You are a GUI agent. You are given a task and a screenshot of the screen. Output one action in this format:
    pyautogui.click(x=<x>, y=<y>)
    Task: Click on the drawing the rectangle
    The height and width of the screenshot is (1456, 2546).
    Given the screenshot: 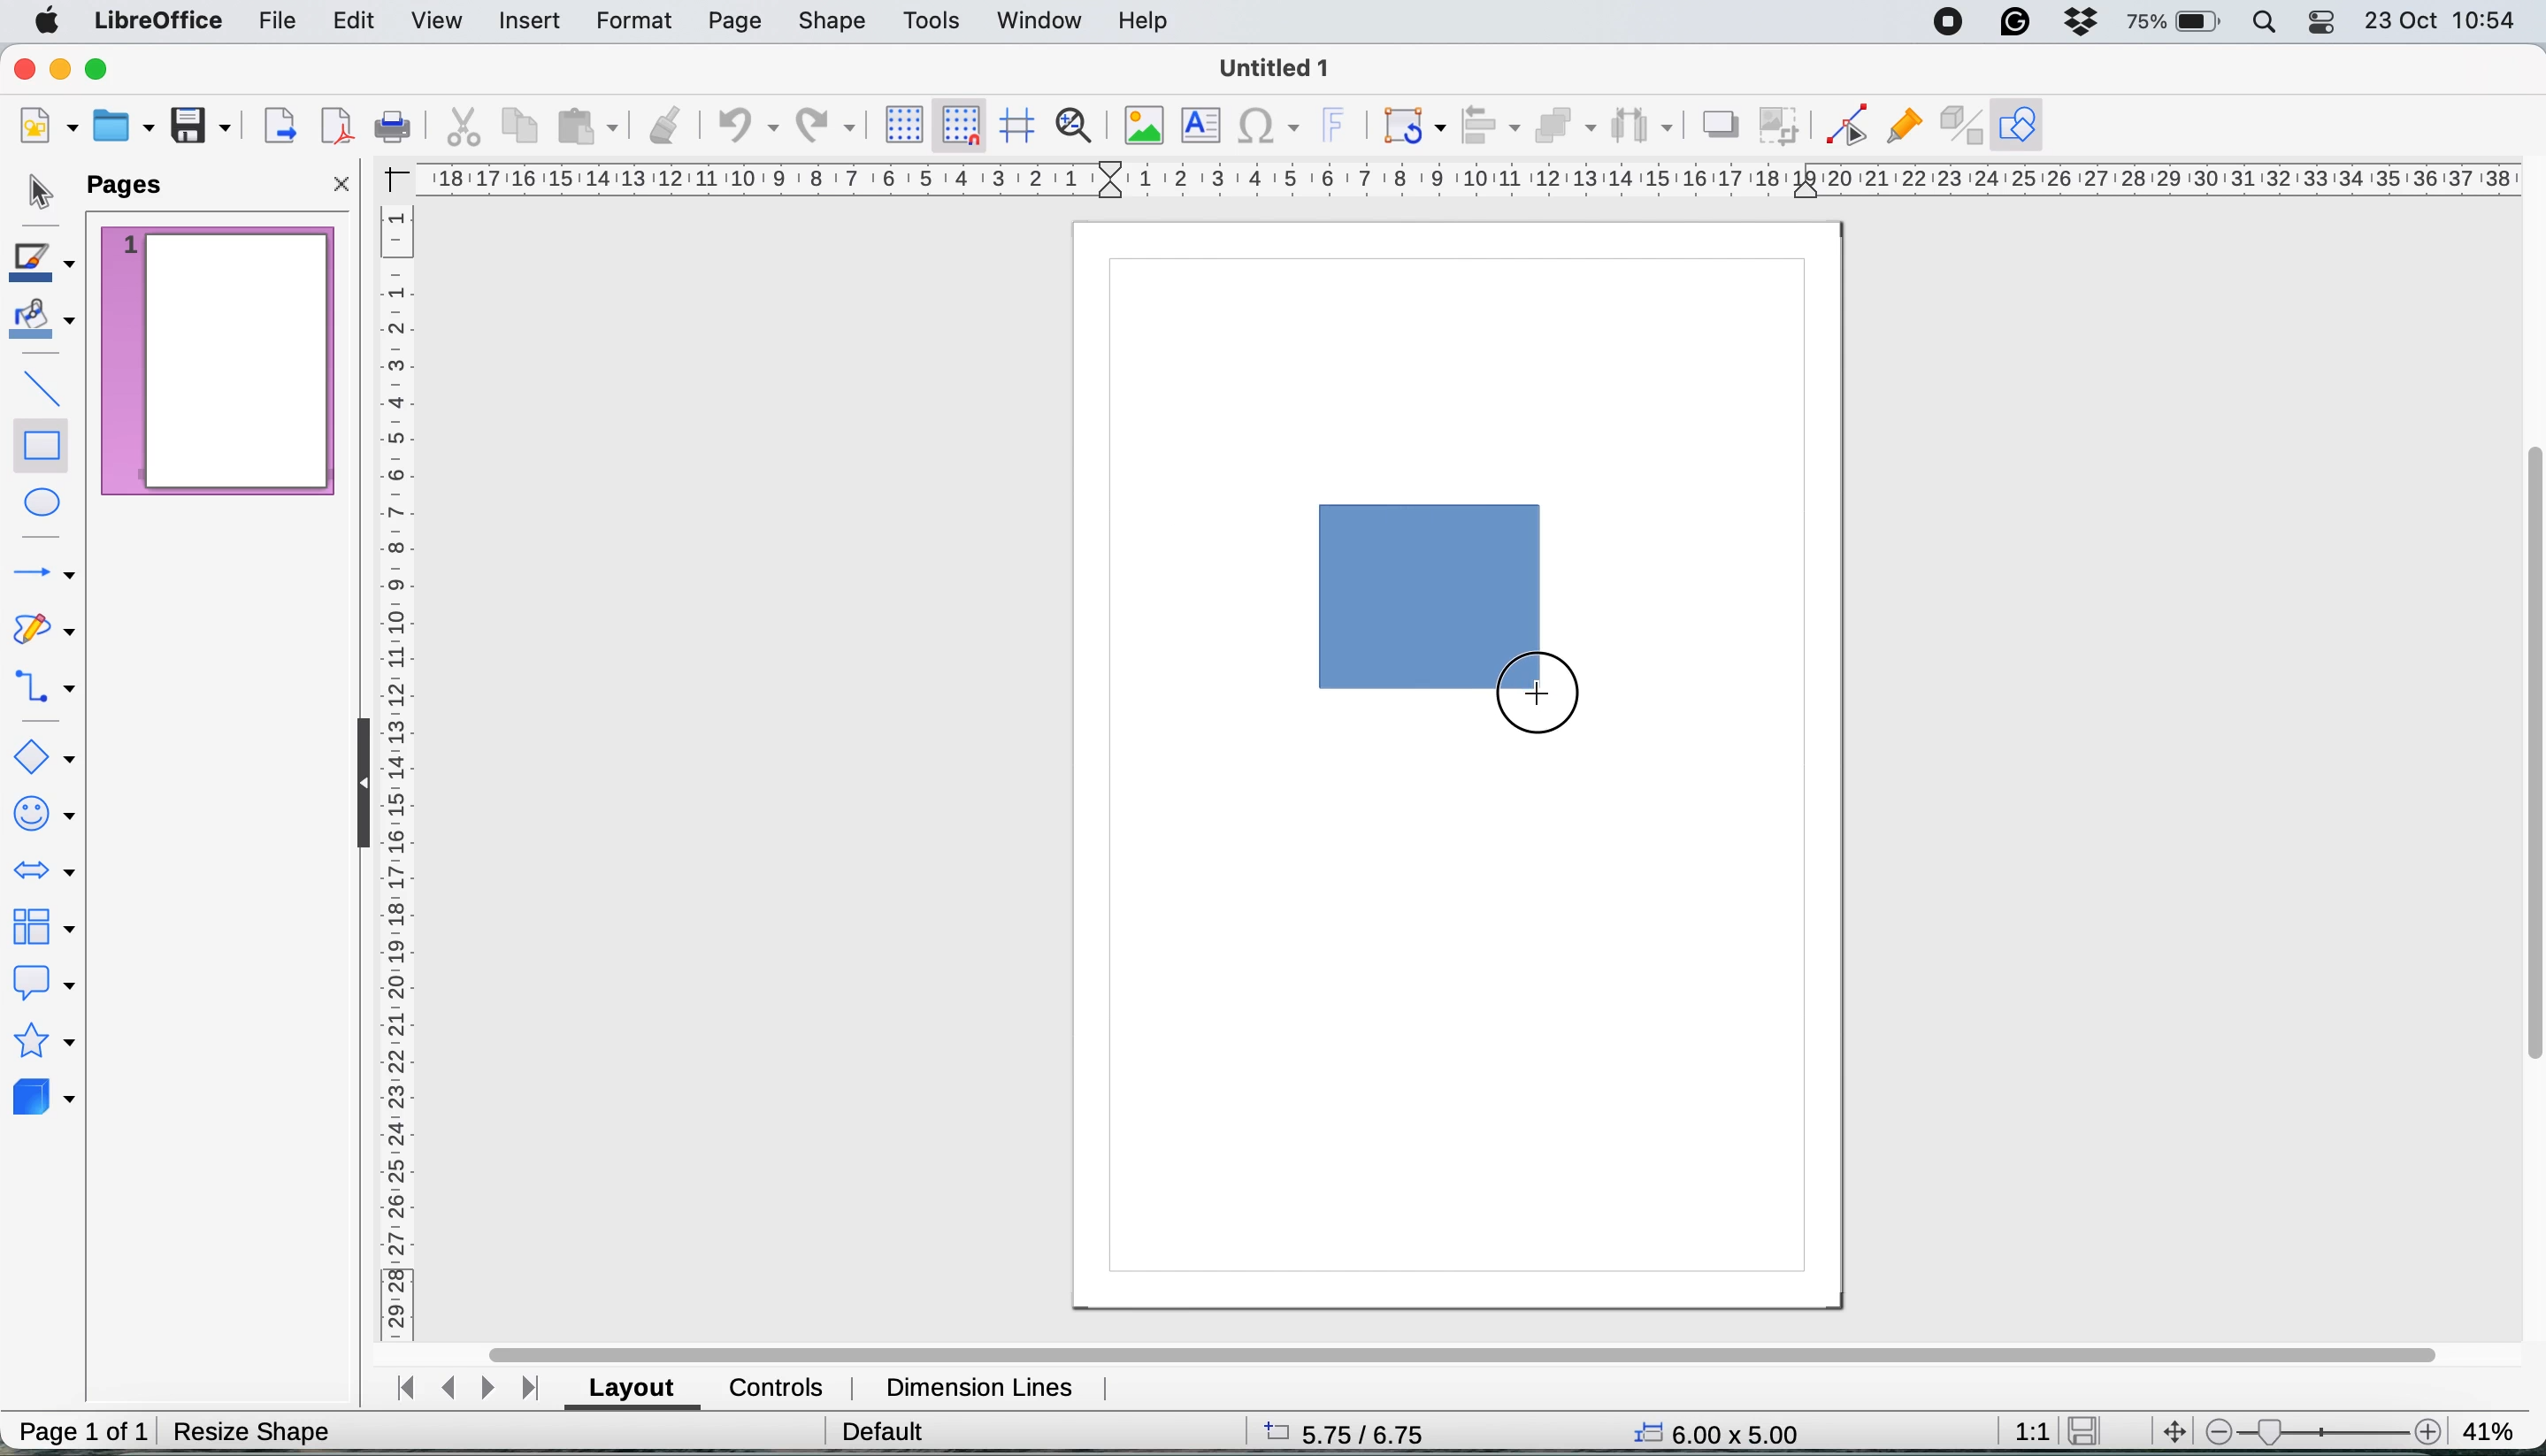 What is the action you would take?
    pyautogui.click(x=1428, y=594)
    